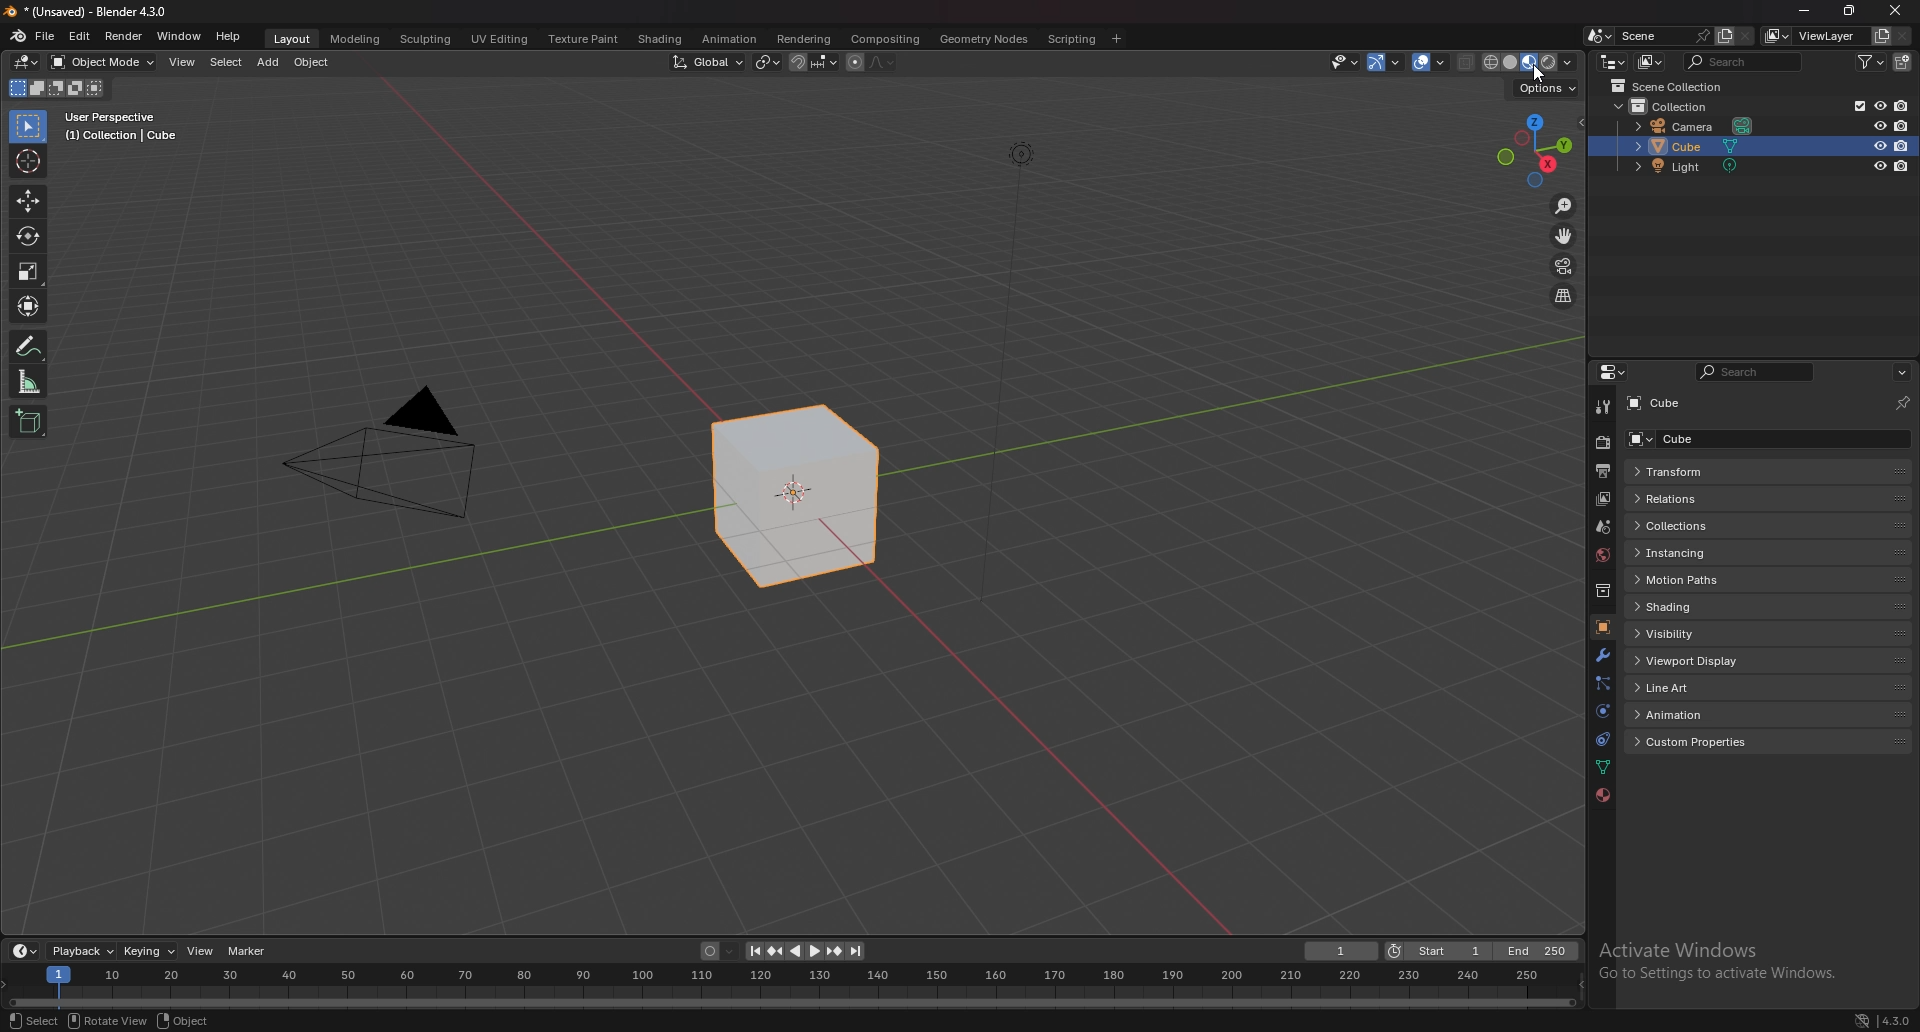 This screenshot has width=1920, height=1032. What do you see at coordinates (123, 126) in the screenshot?
I see `info` at bounding box center [123, 126].